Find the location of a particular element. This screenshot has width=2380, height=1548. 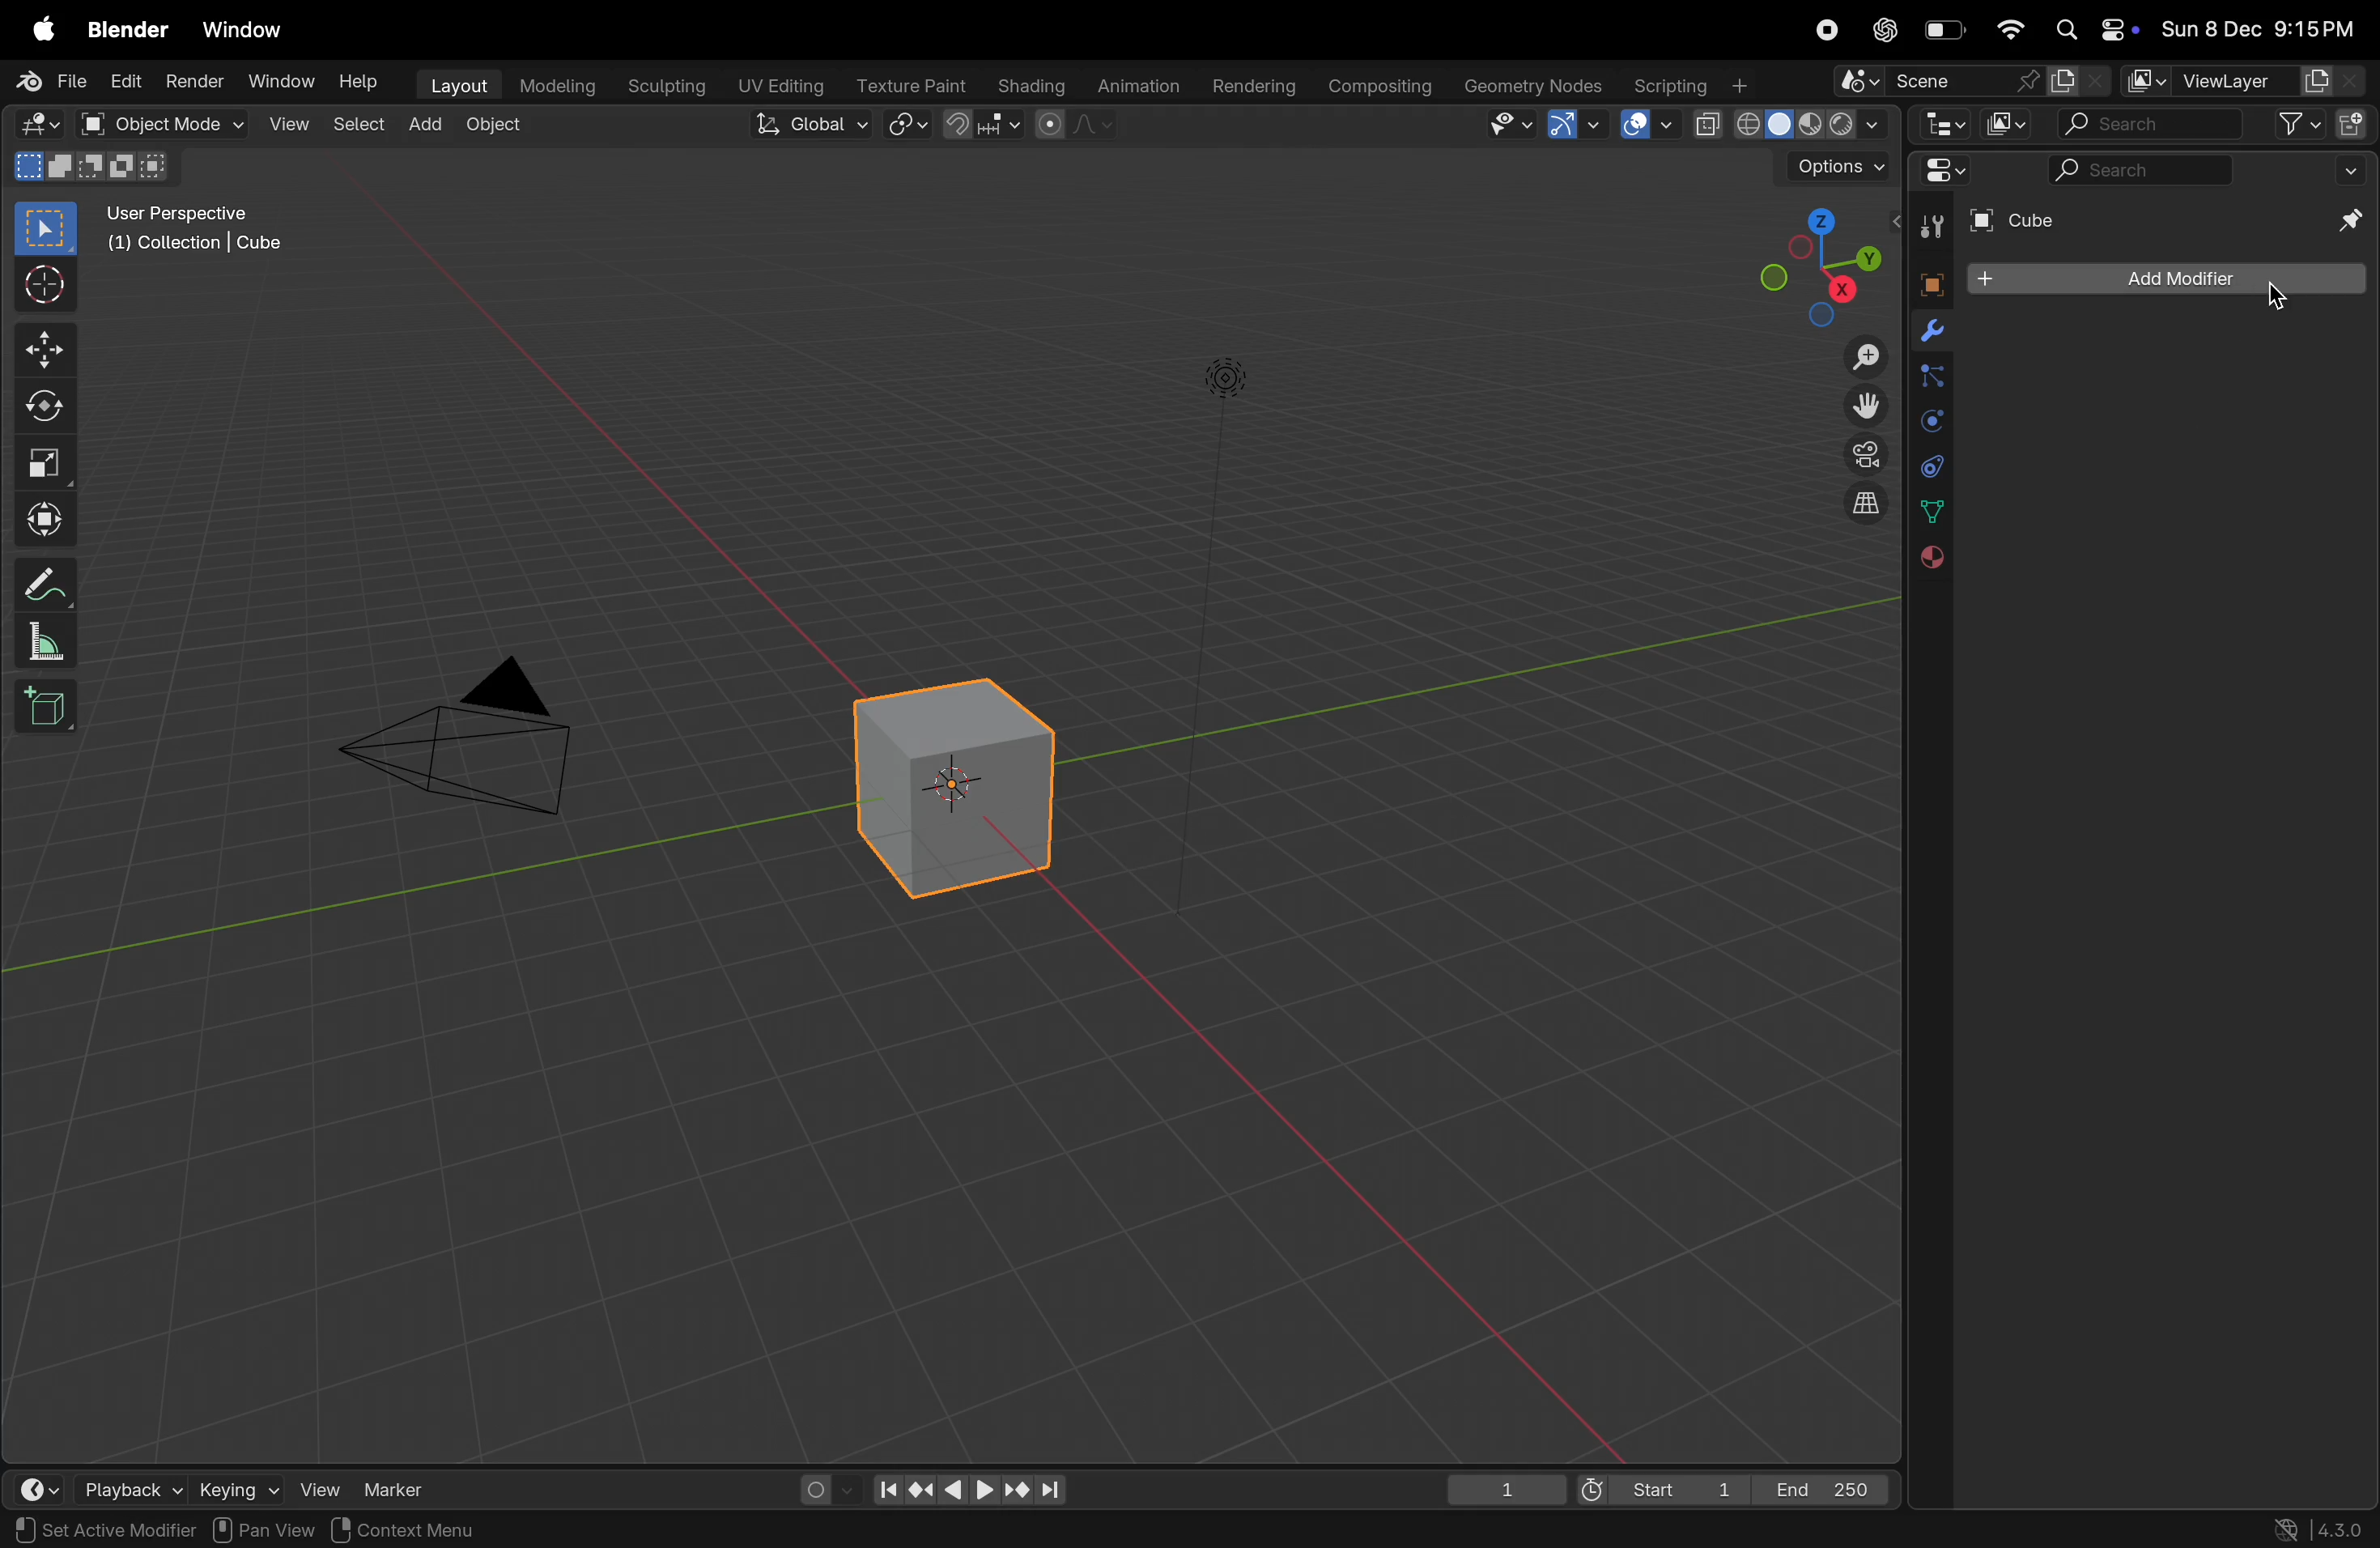

record is located at coordinates (1823, 30).